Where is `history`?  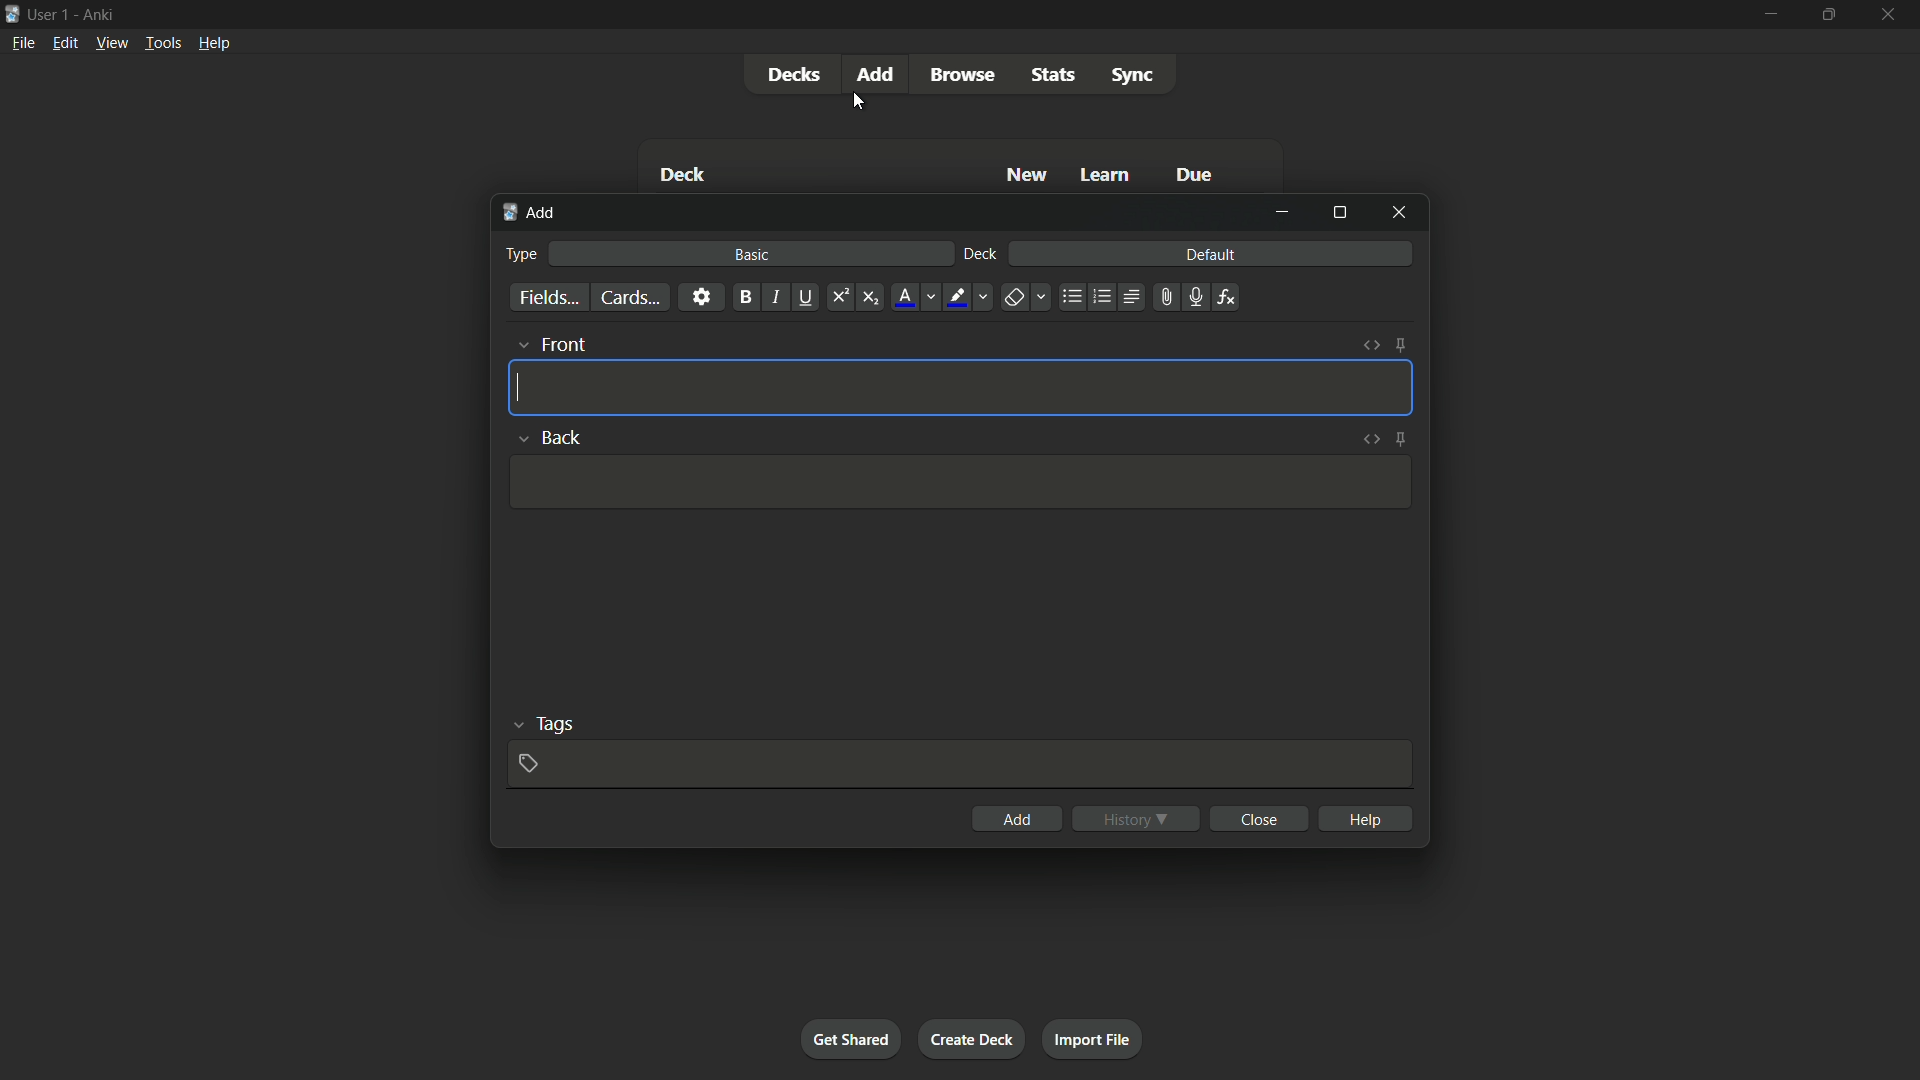 history is located at coordinates (1136, 819).